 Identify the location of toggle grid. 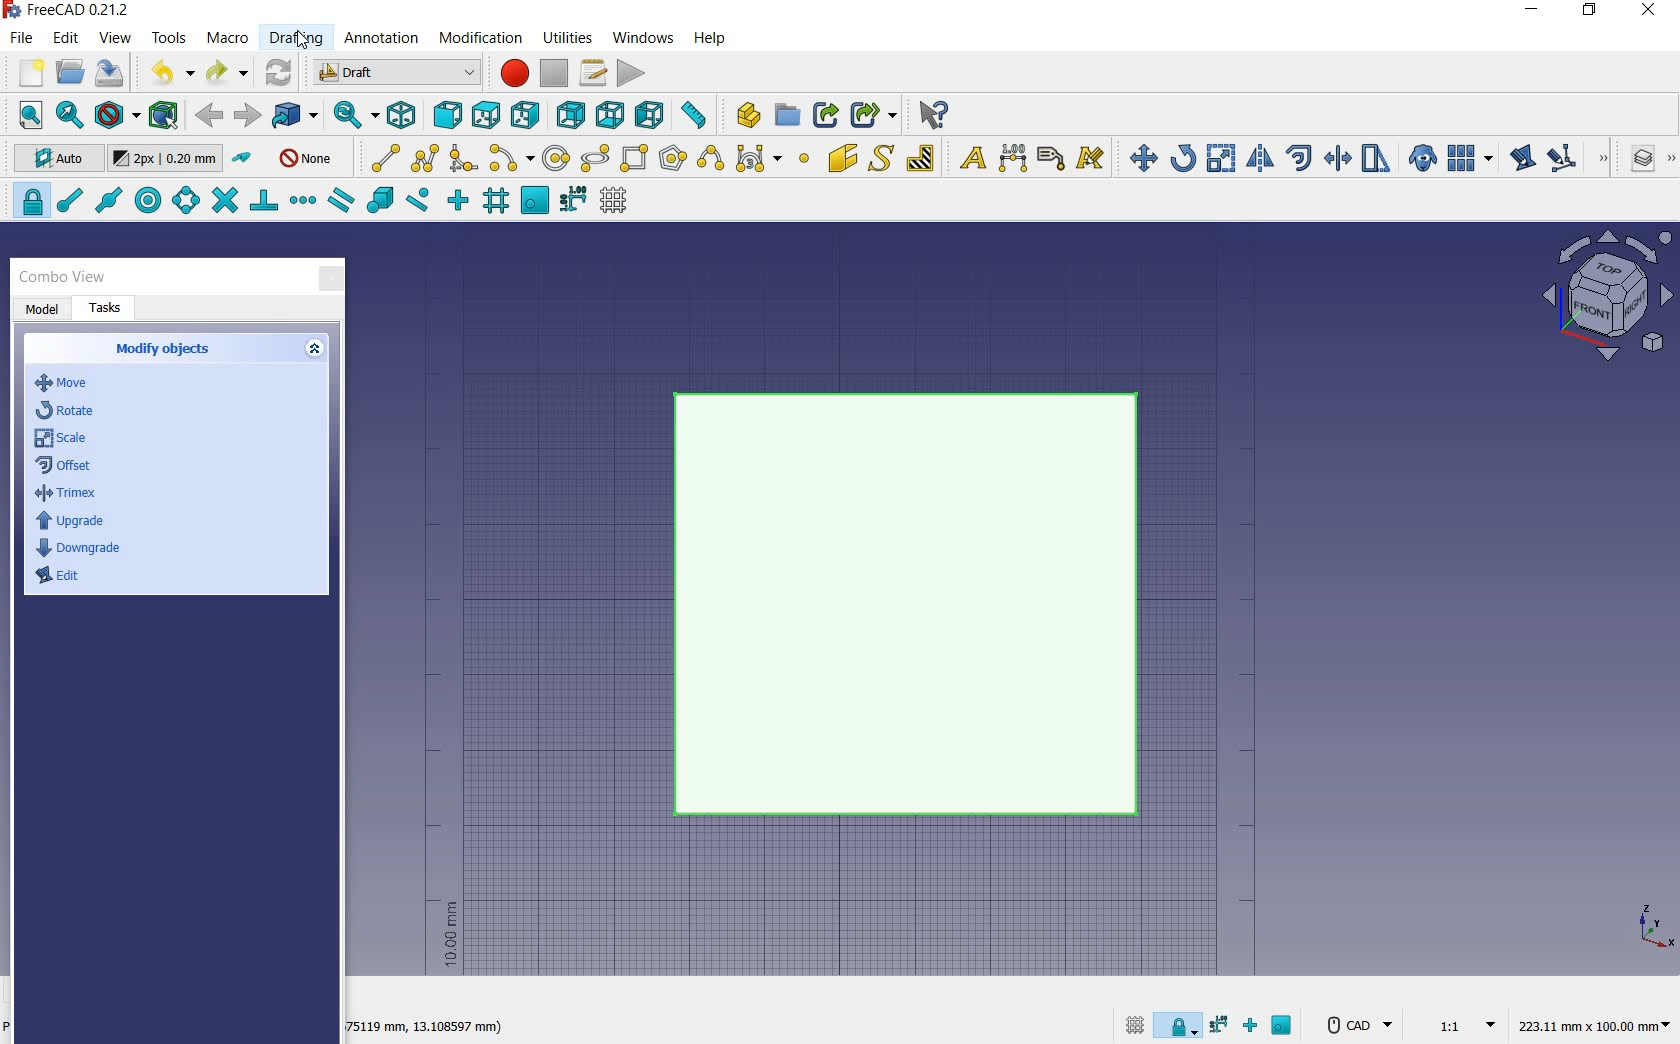
(1132, 1024).